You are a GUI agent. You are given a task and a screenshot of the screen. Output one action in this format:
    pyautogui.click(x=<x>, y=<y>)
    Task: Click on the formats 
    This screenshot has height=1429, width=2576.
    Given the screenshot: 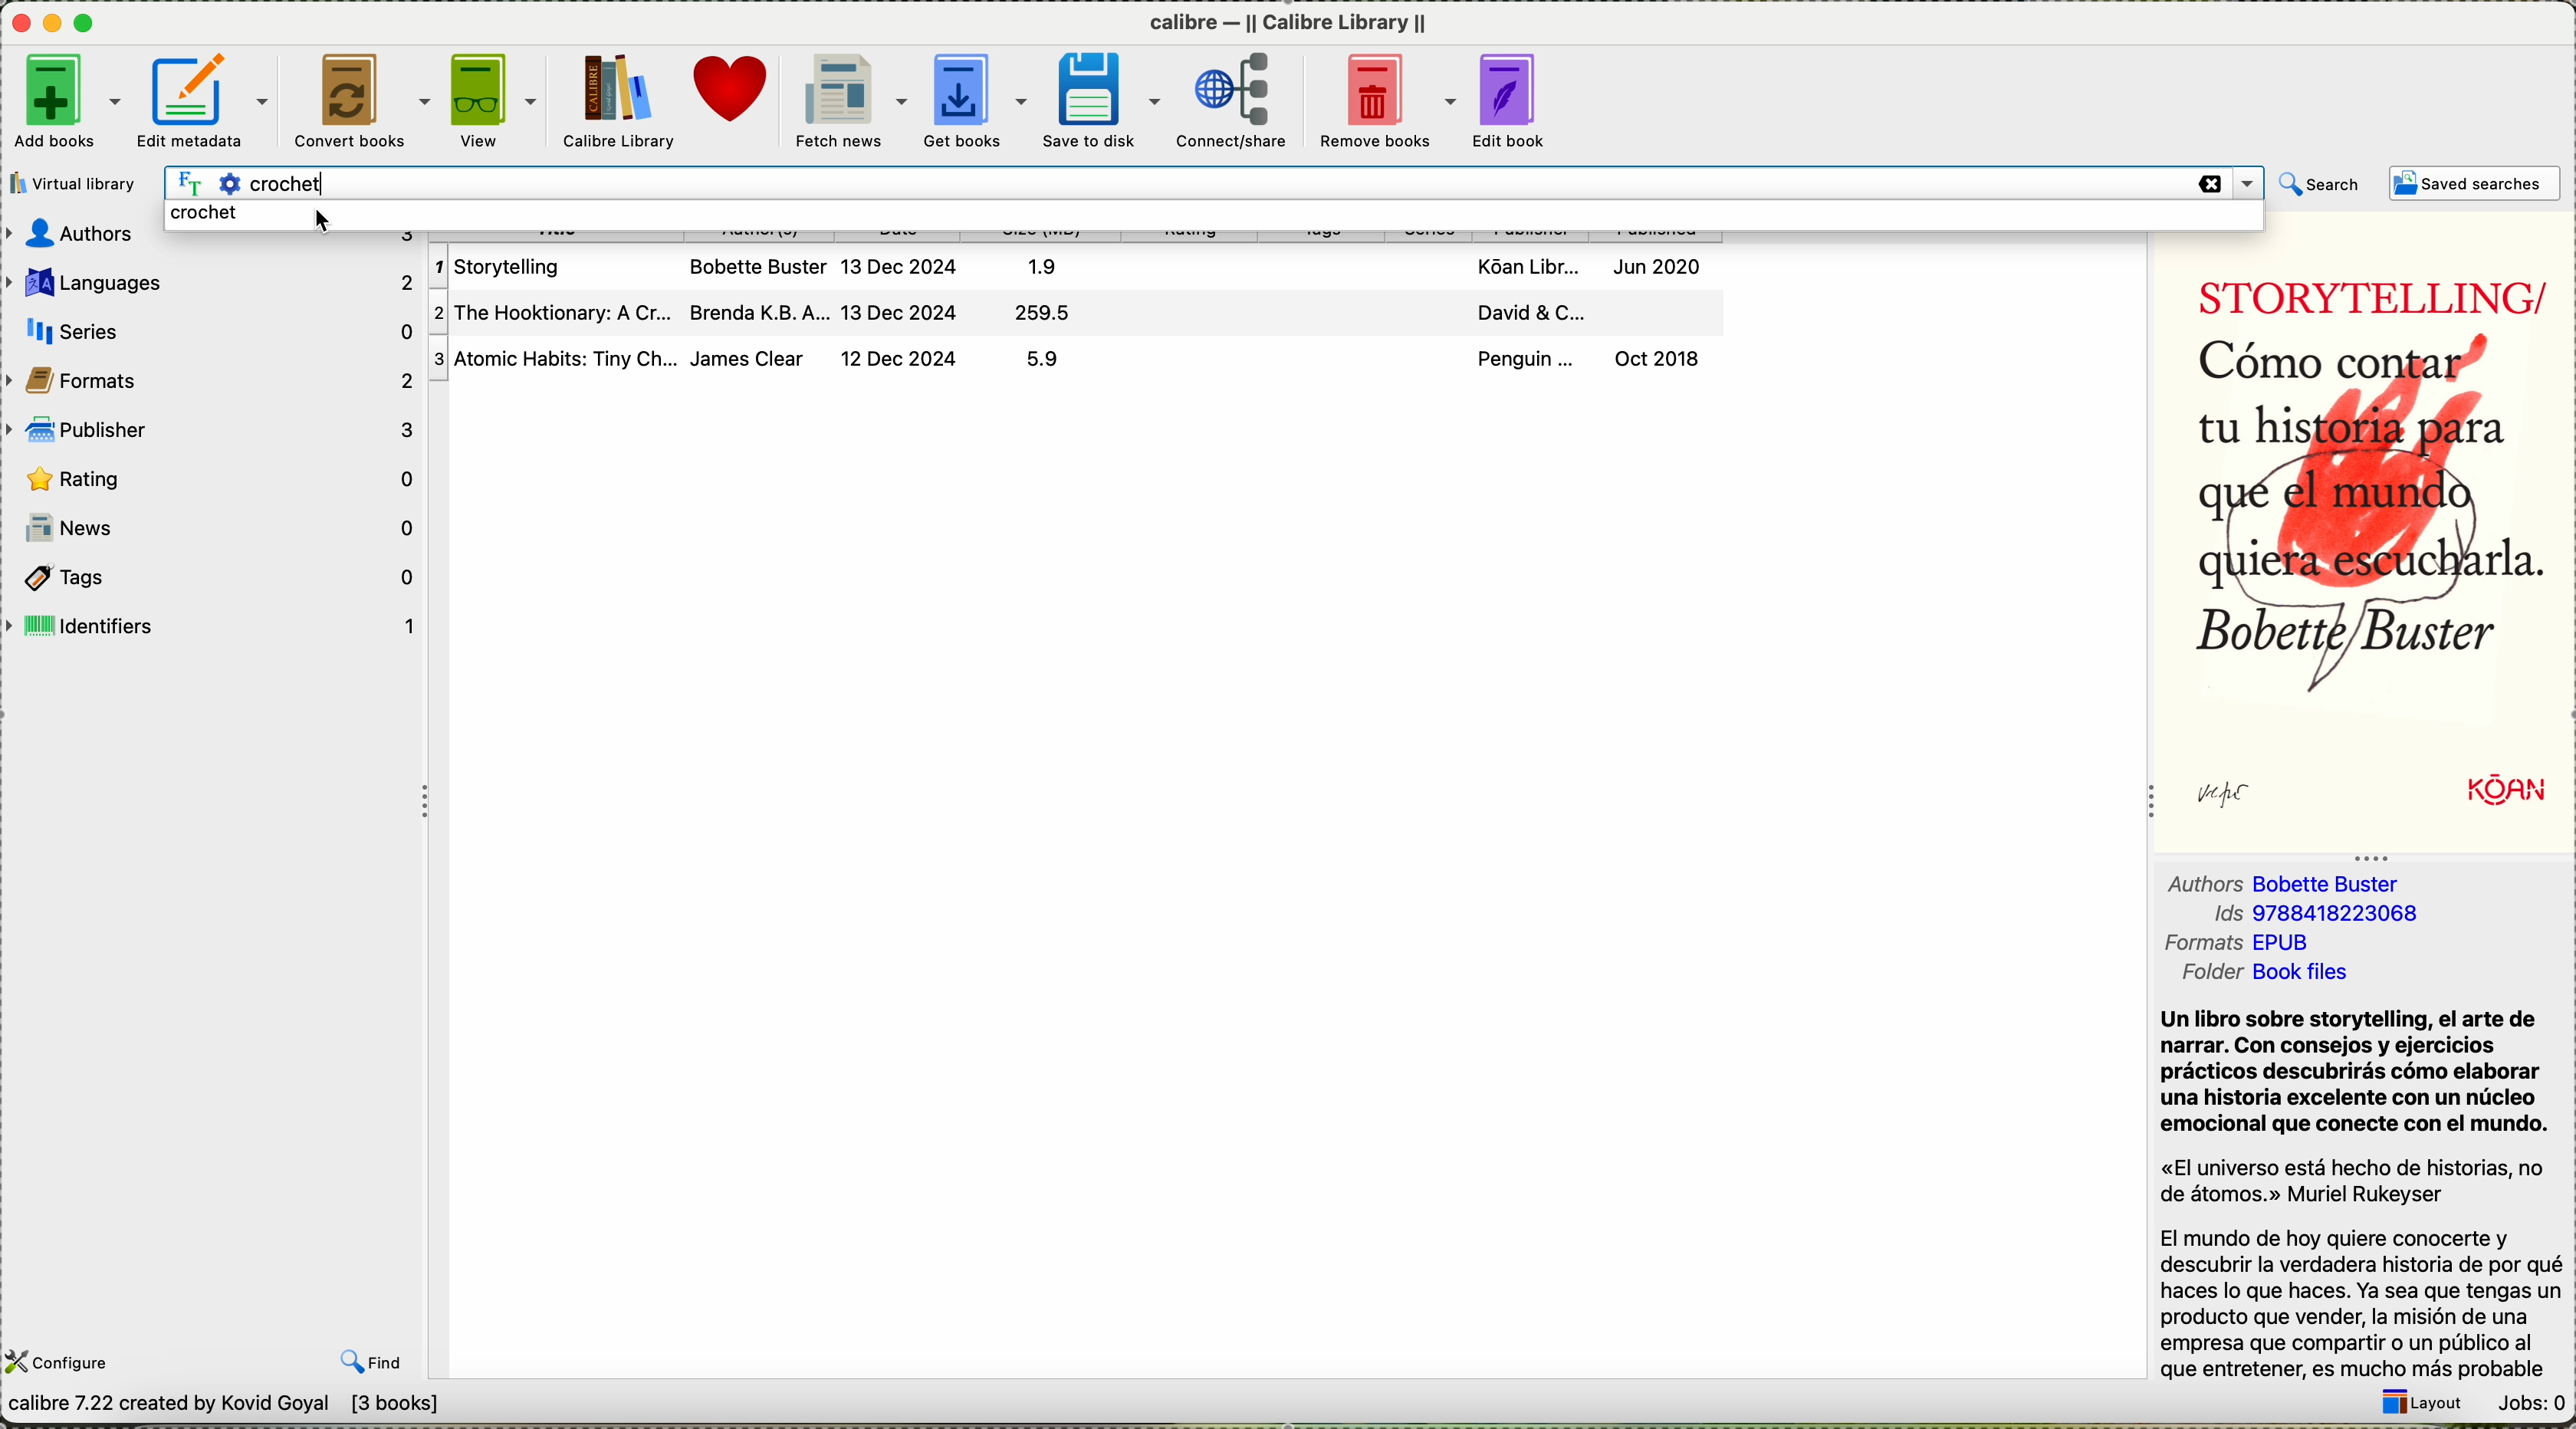 What is the action you would take?
    pyautogui.click(x=2203, y=945)
    